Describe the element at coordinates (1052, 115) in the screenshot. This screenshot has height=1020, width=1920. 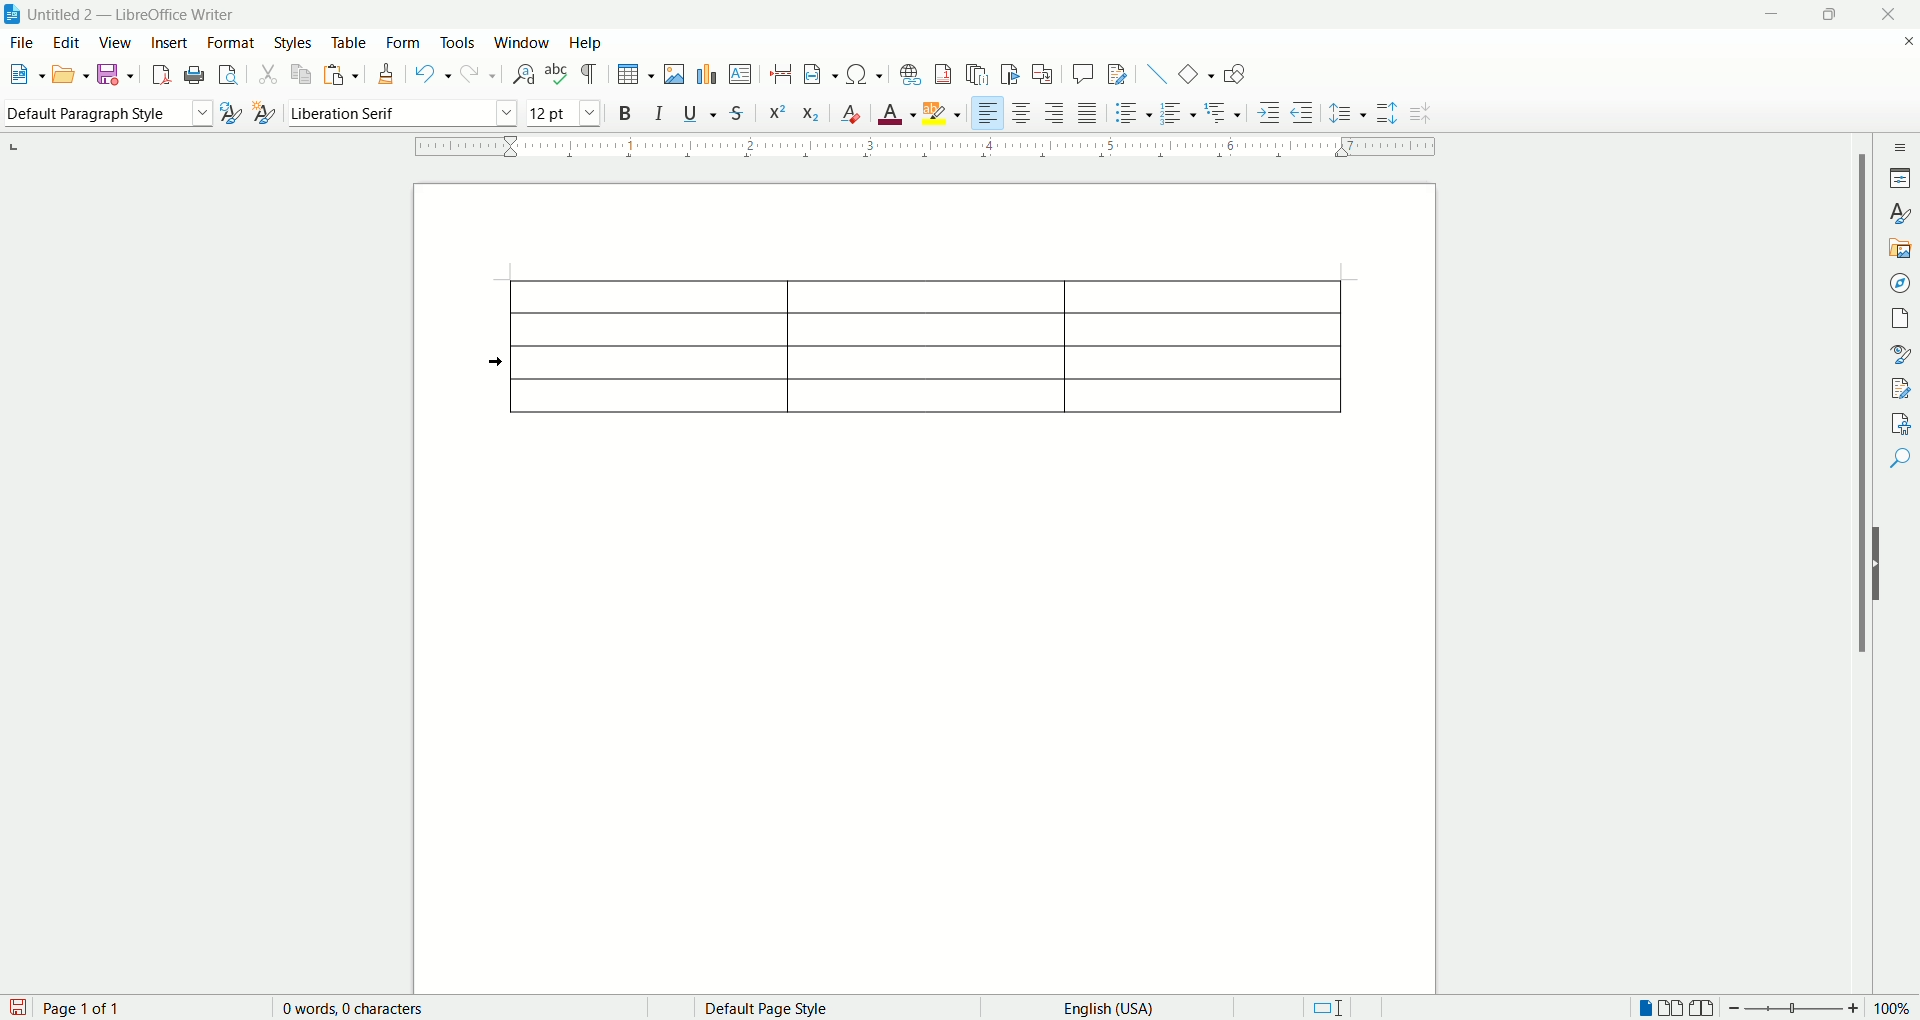
I see `align right` at that location.